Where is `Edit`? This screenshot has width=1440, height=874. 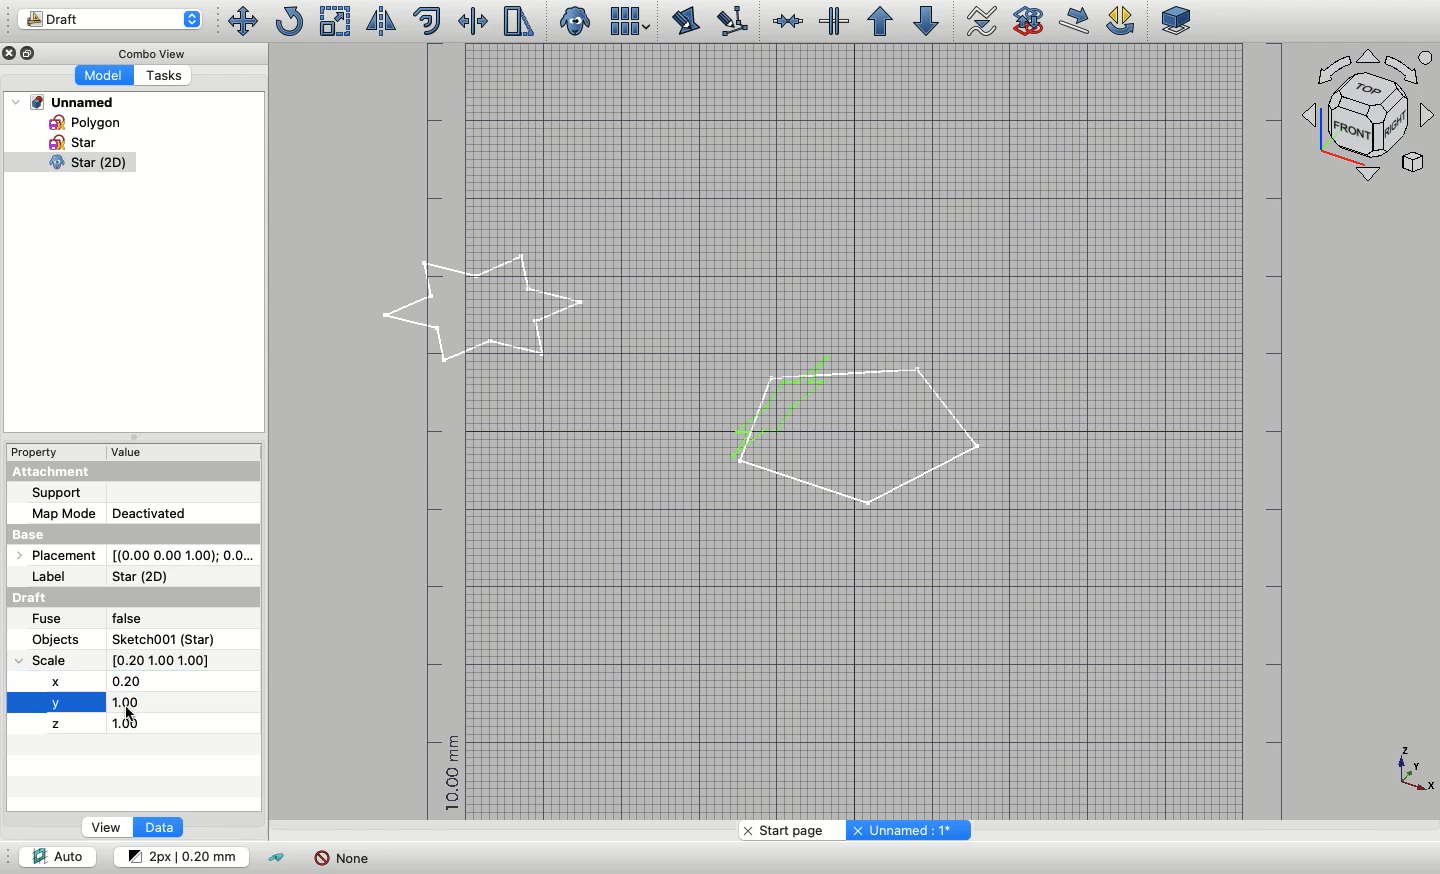
Edit is located at coordinates (686, 21).